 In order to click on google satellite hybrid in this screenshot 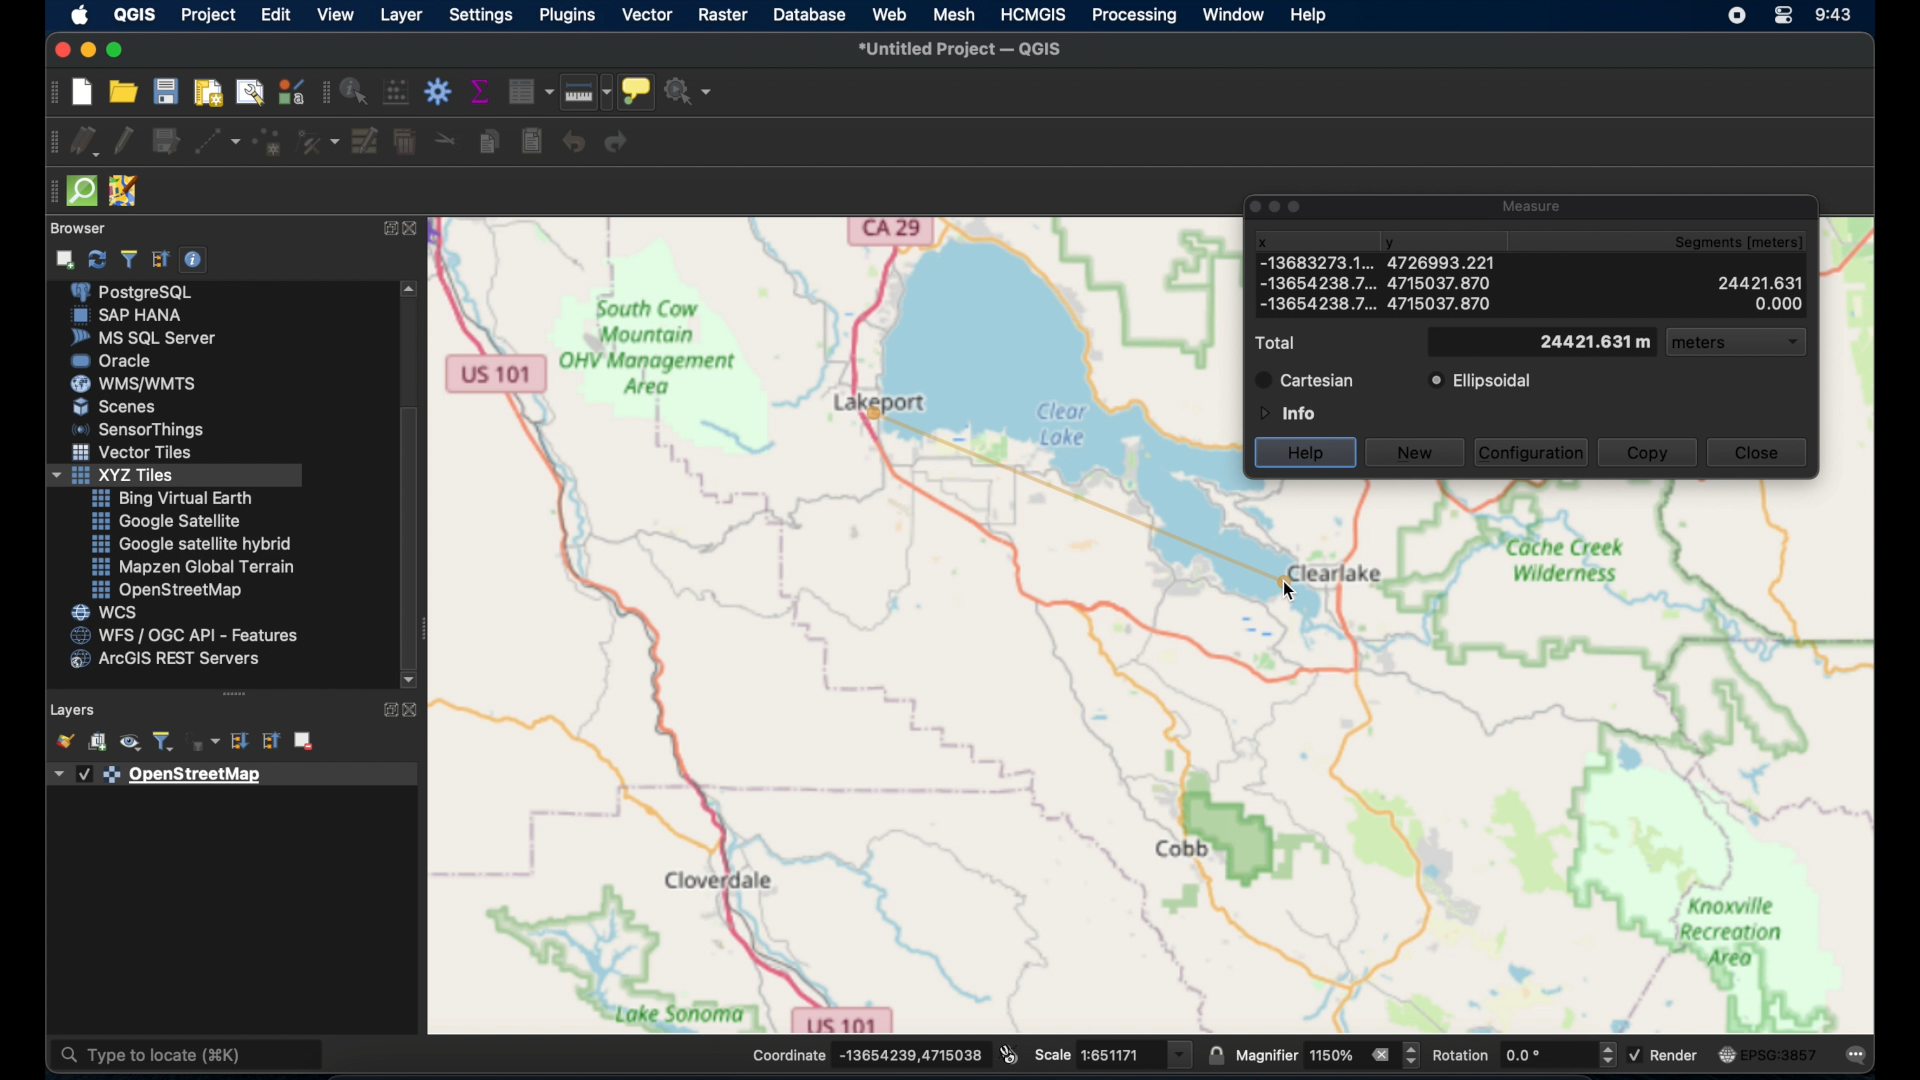, I will do `click(193, 543)`.